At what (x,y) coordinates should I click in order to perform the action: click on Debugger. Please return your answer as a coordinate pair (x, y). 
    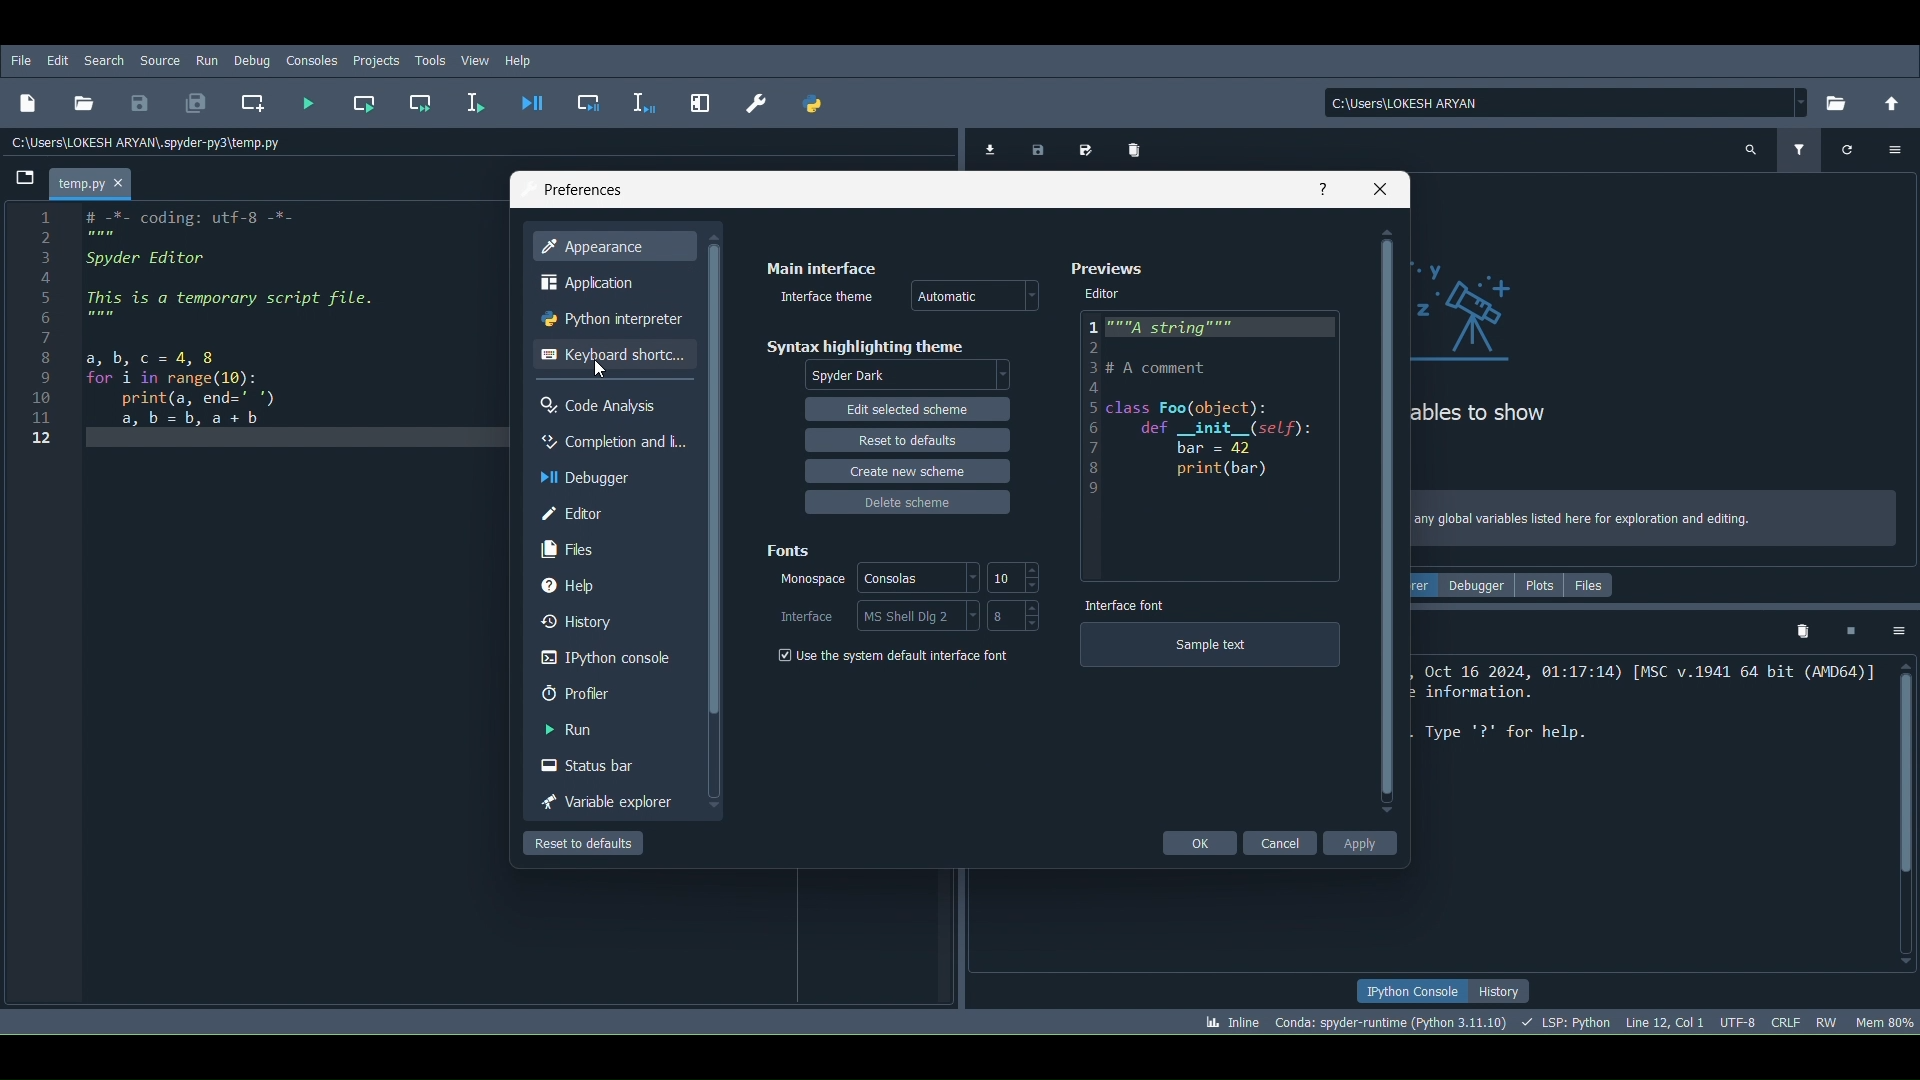
    Looking at the image, I should click on (1483, 585).